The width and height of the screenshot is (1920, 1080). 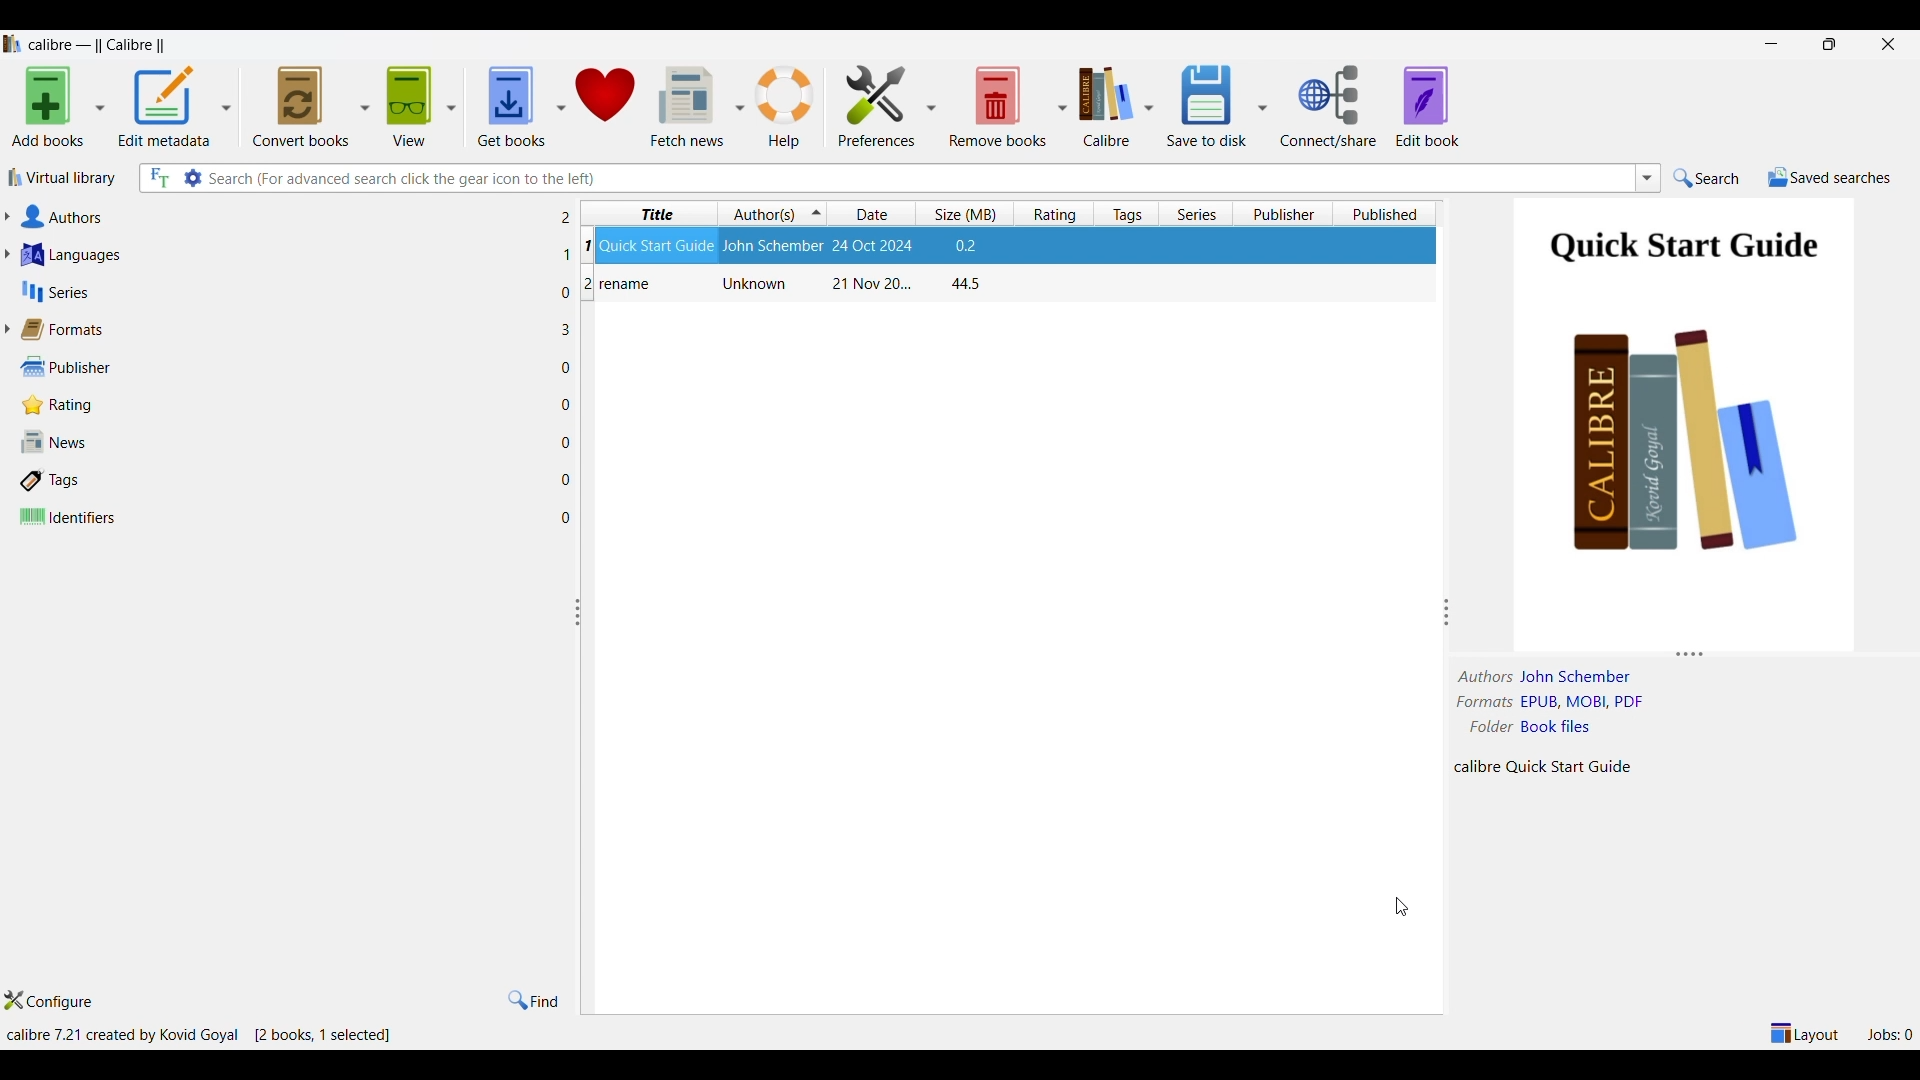 I want to click on Remove books, so click(x=997, y=106).